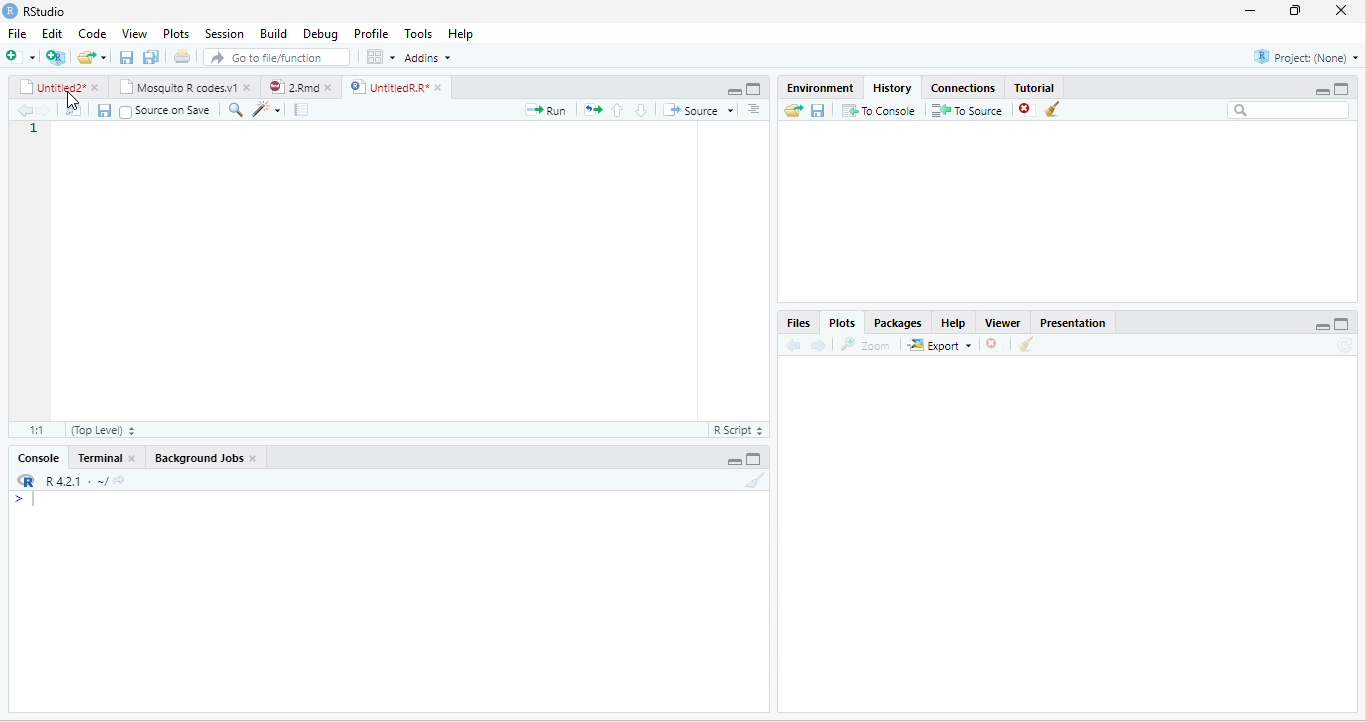 Image resolution: width=1366 pixels, height=722 pixels. Describe the element at coordinates (1001, 320) in the screenshot. I see `viewer` at that location.